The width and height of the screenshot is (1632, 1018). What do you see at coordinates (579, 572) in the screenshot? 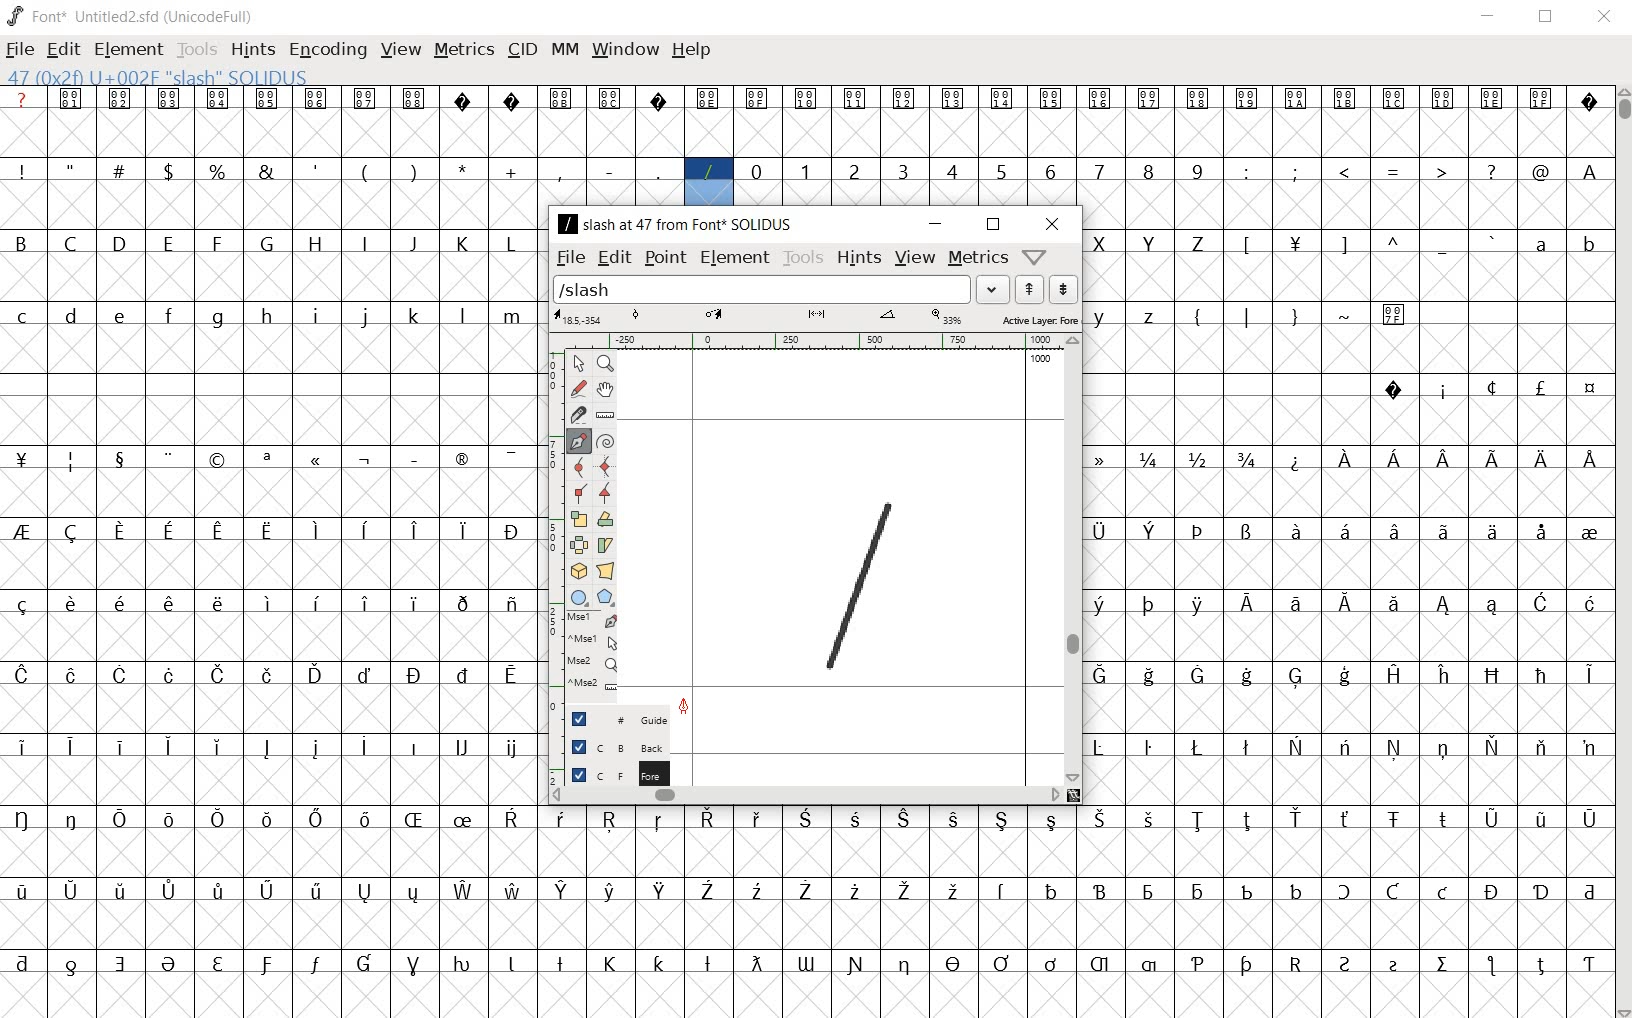
I see `rotate the selection in 3D and project back to plane` at bounding box center [579, 572].